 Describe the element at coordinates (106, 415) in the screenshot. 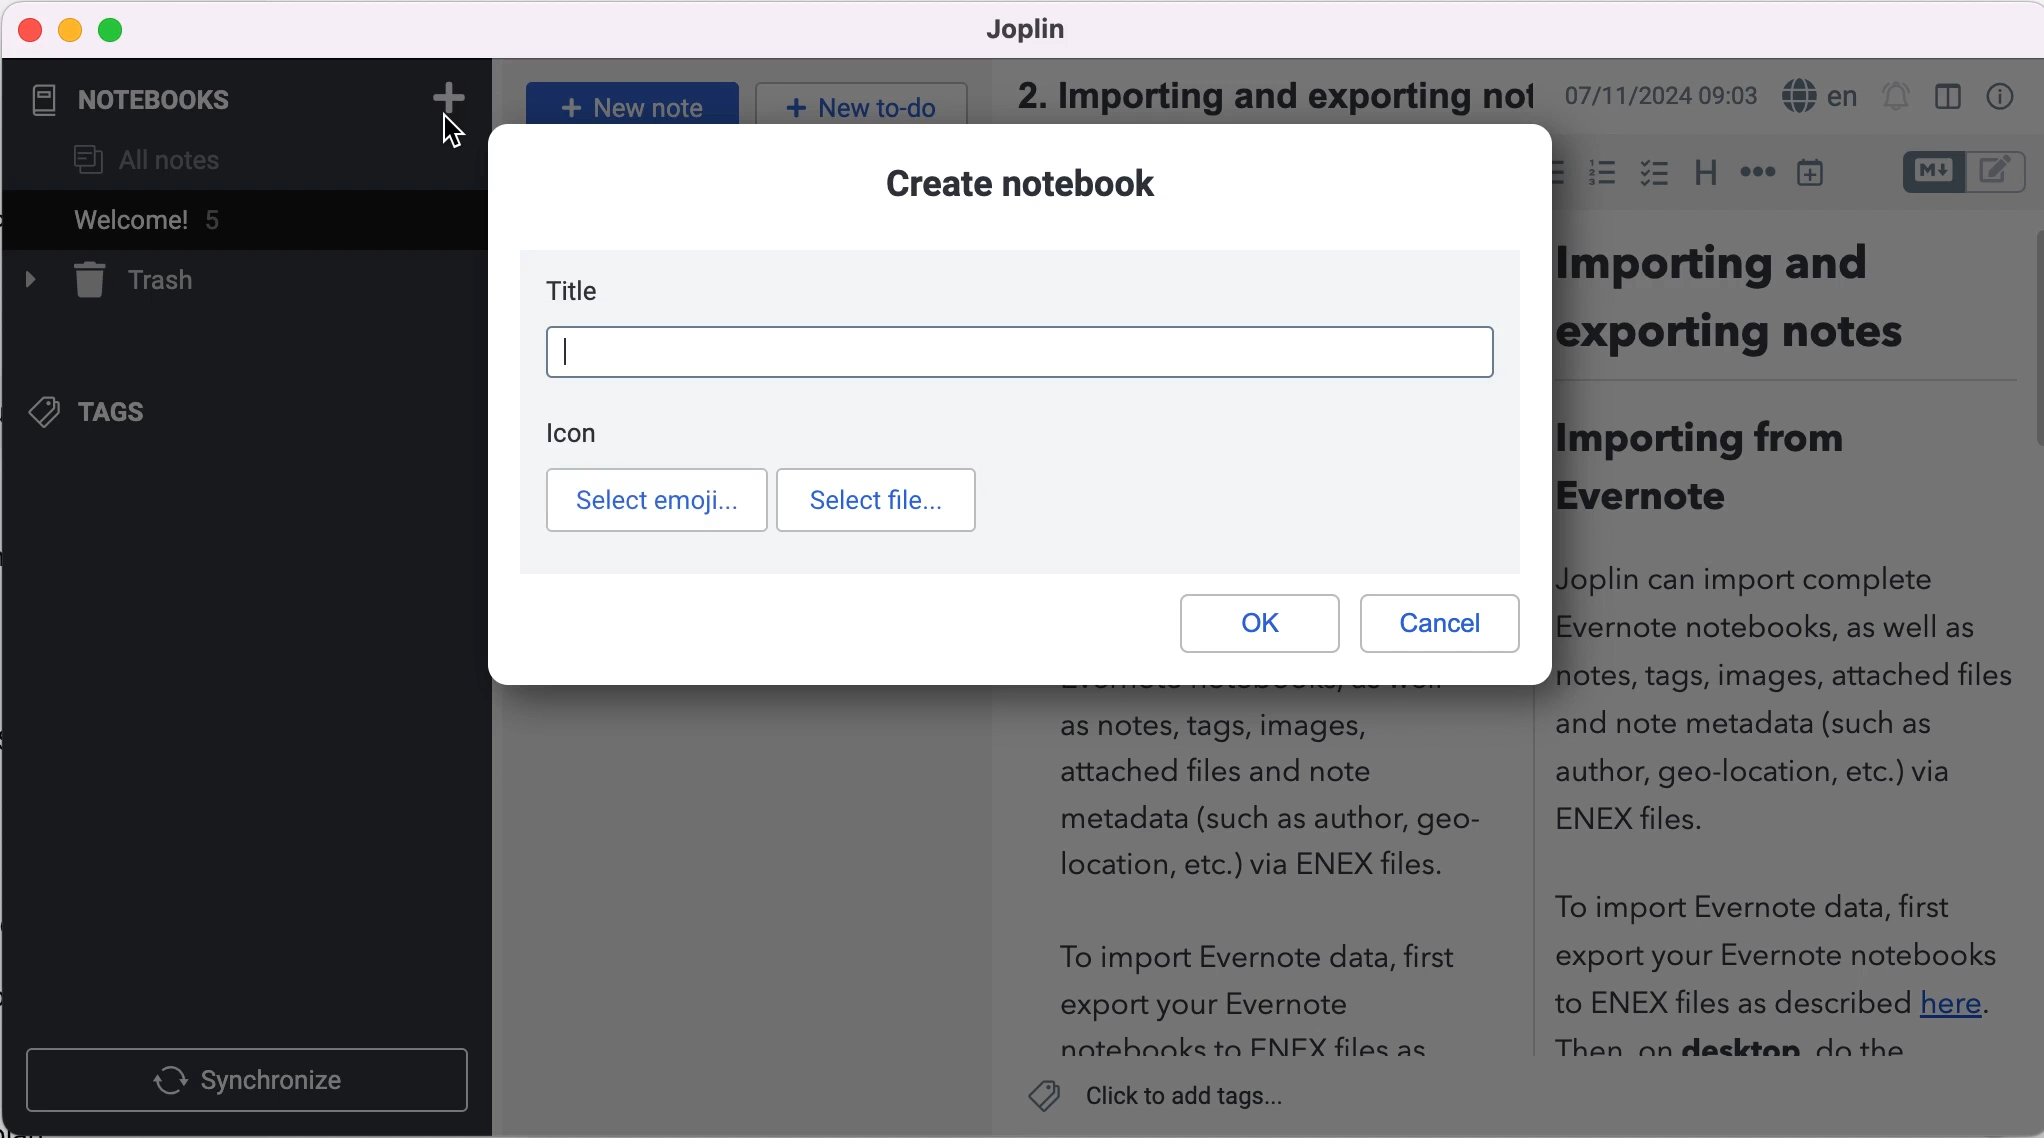

I see `tags` at that location.